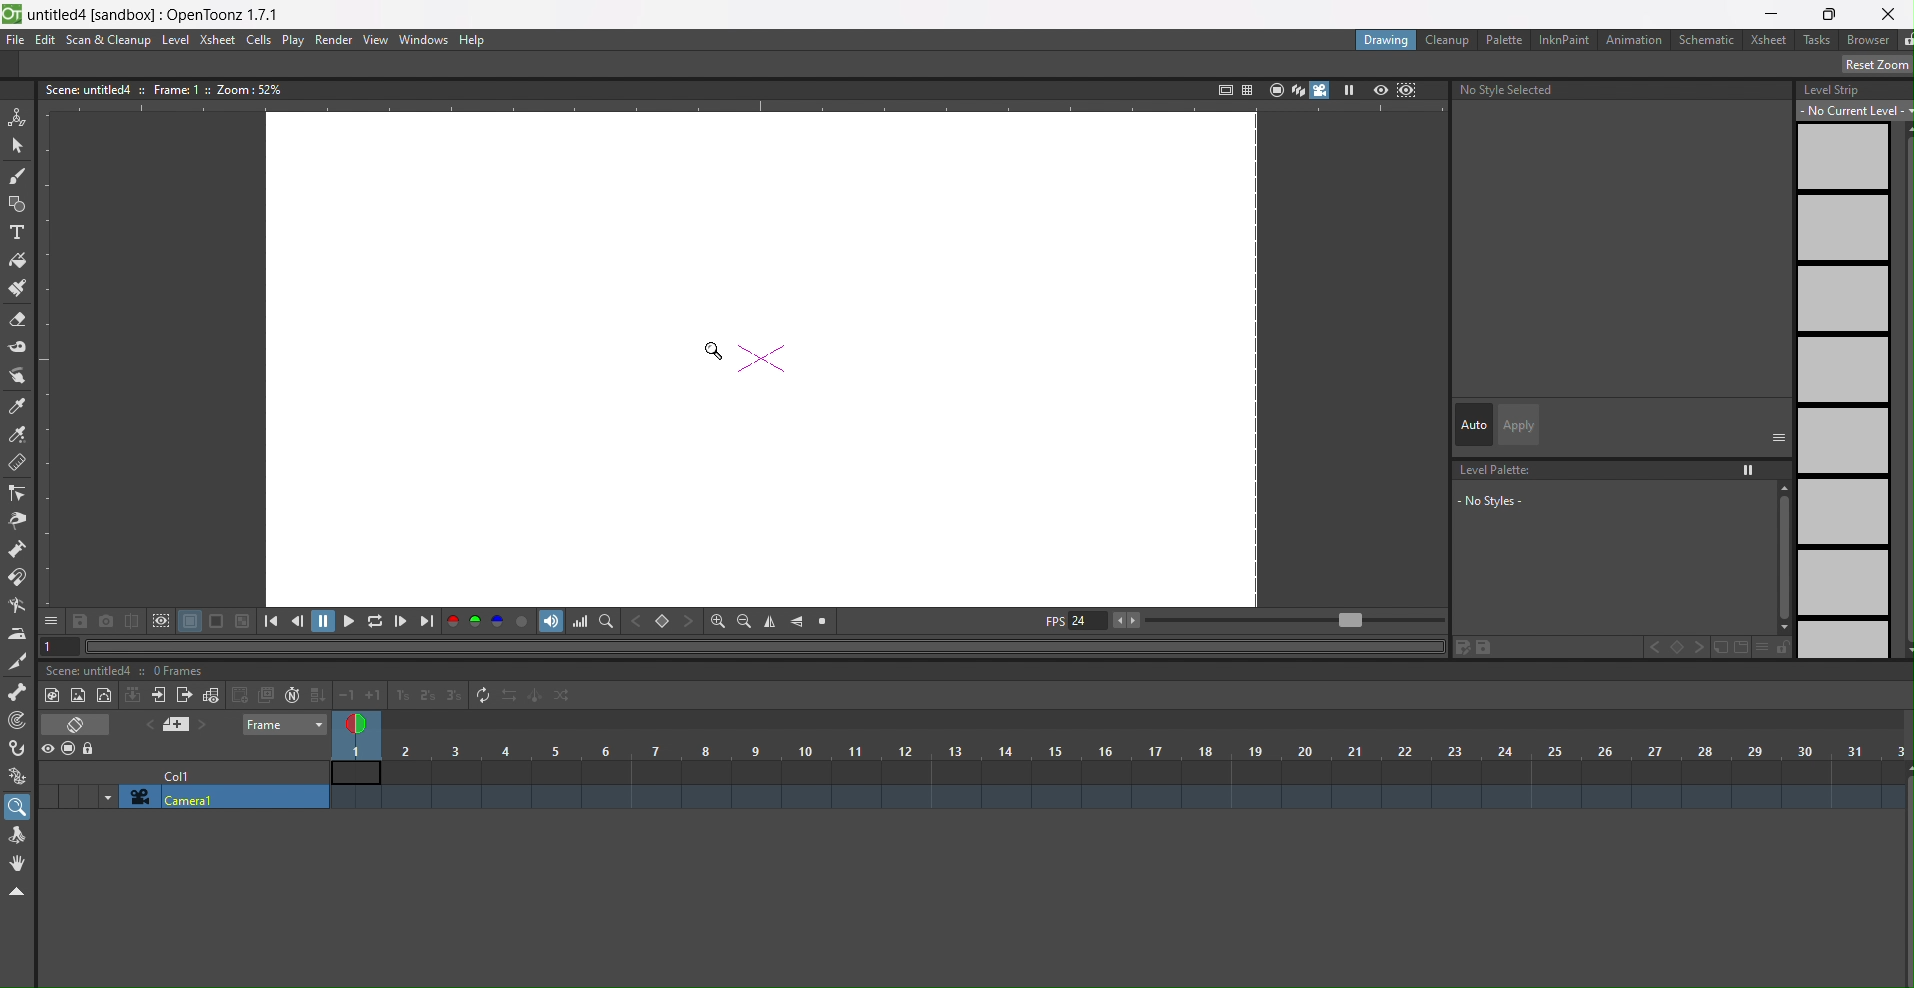  Describe the element at coordinates (281, 725) in the screenshot. I see `frame` at that location.